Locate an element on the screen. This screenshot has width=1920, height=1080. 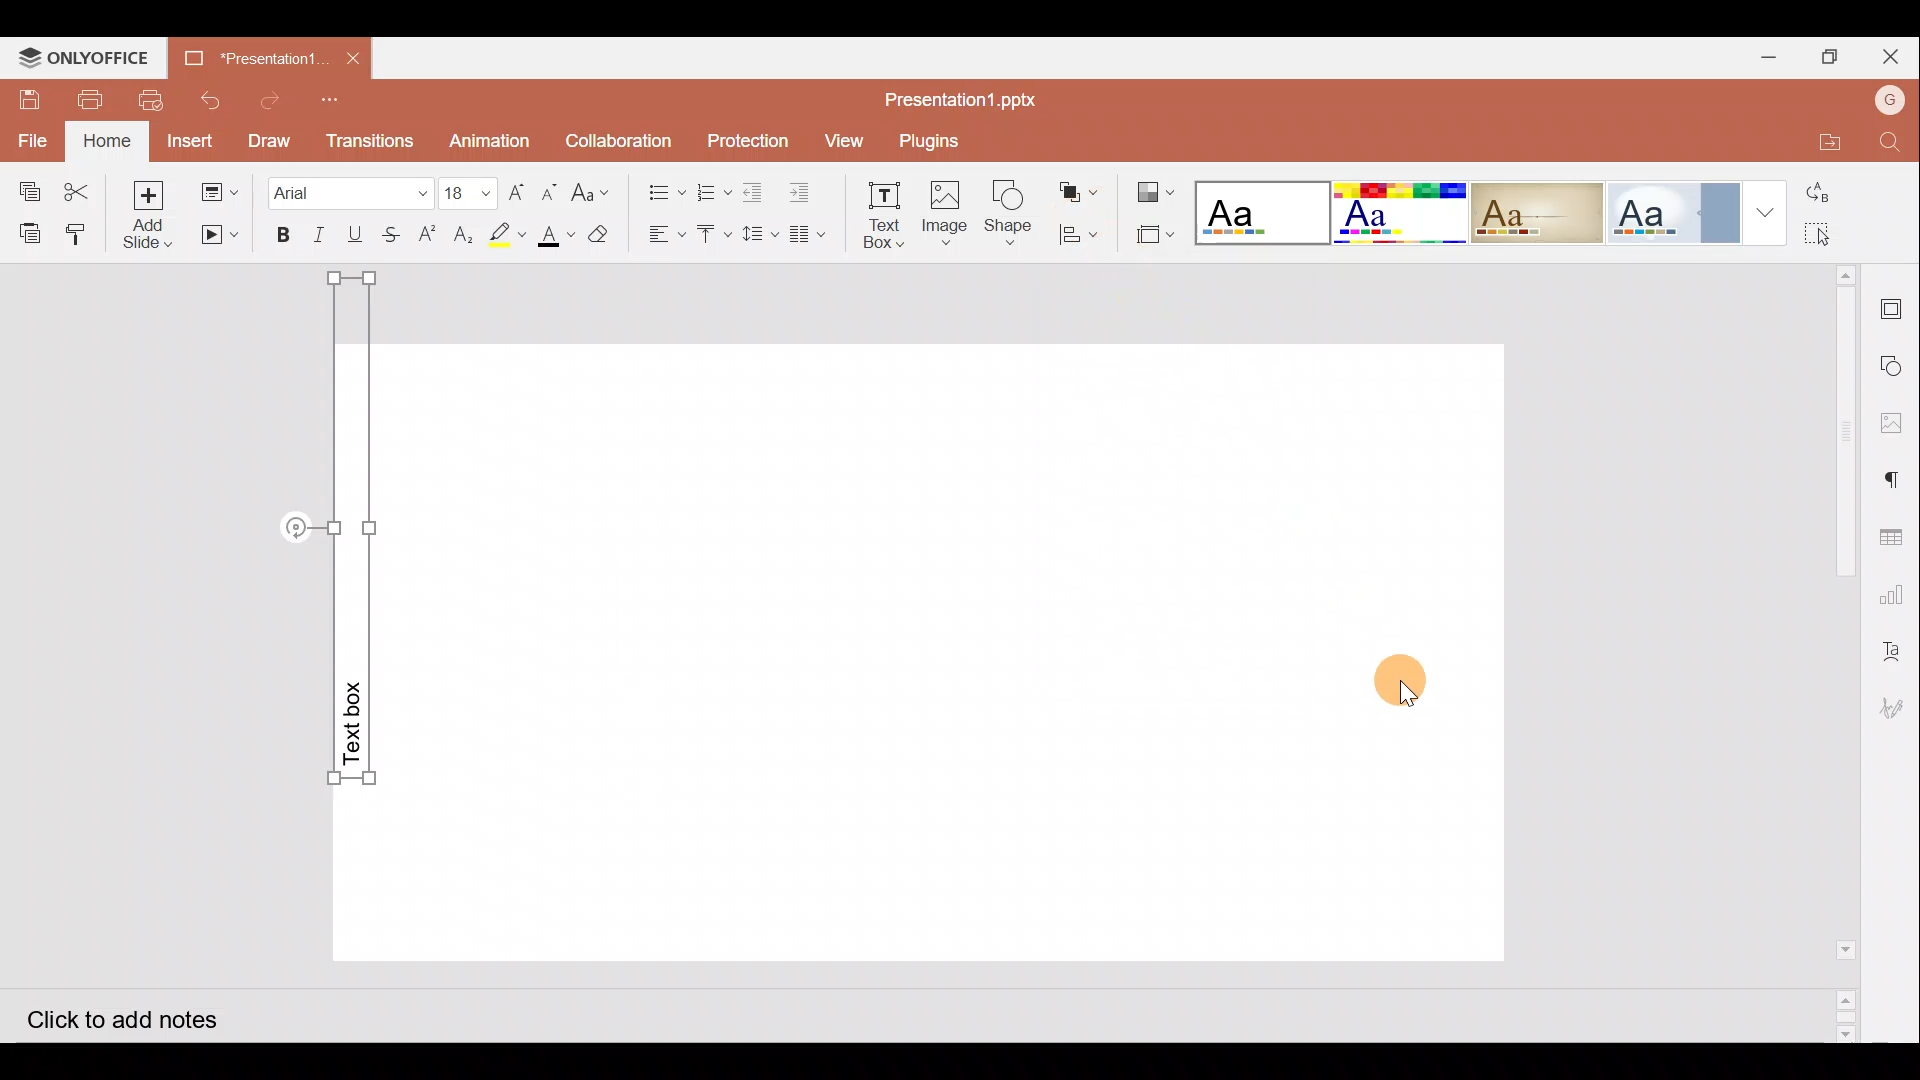
Copy is located at coordinates (25, 186).